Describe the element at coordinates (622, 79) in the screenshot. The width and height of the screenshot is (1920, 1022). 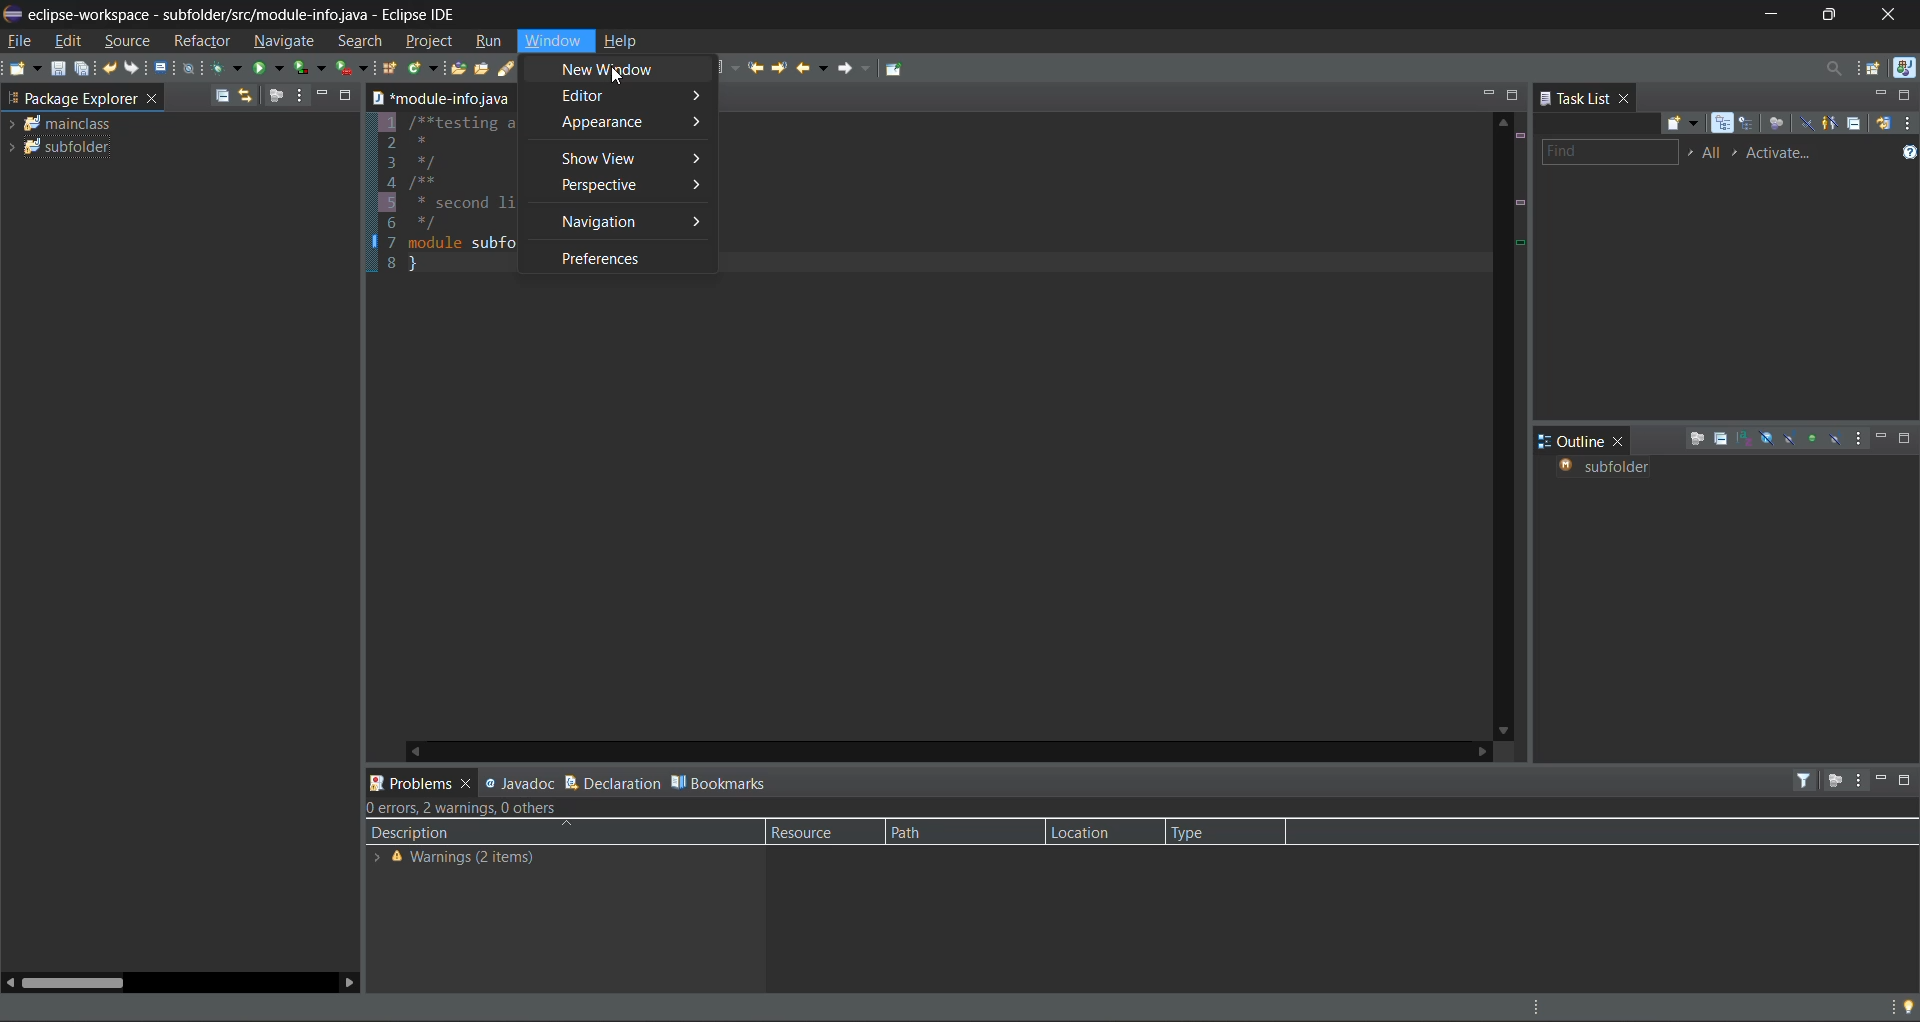
I see `cursor` at that location.